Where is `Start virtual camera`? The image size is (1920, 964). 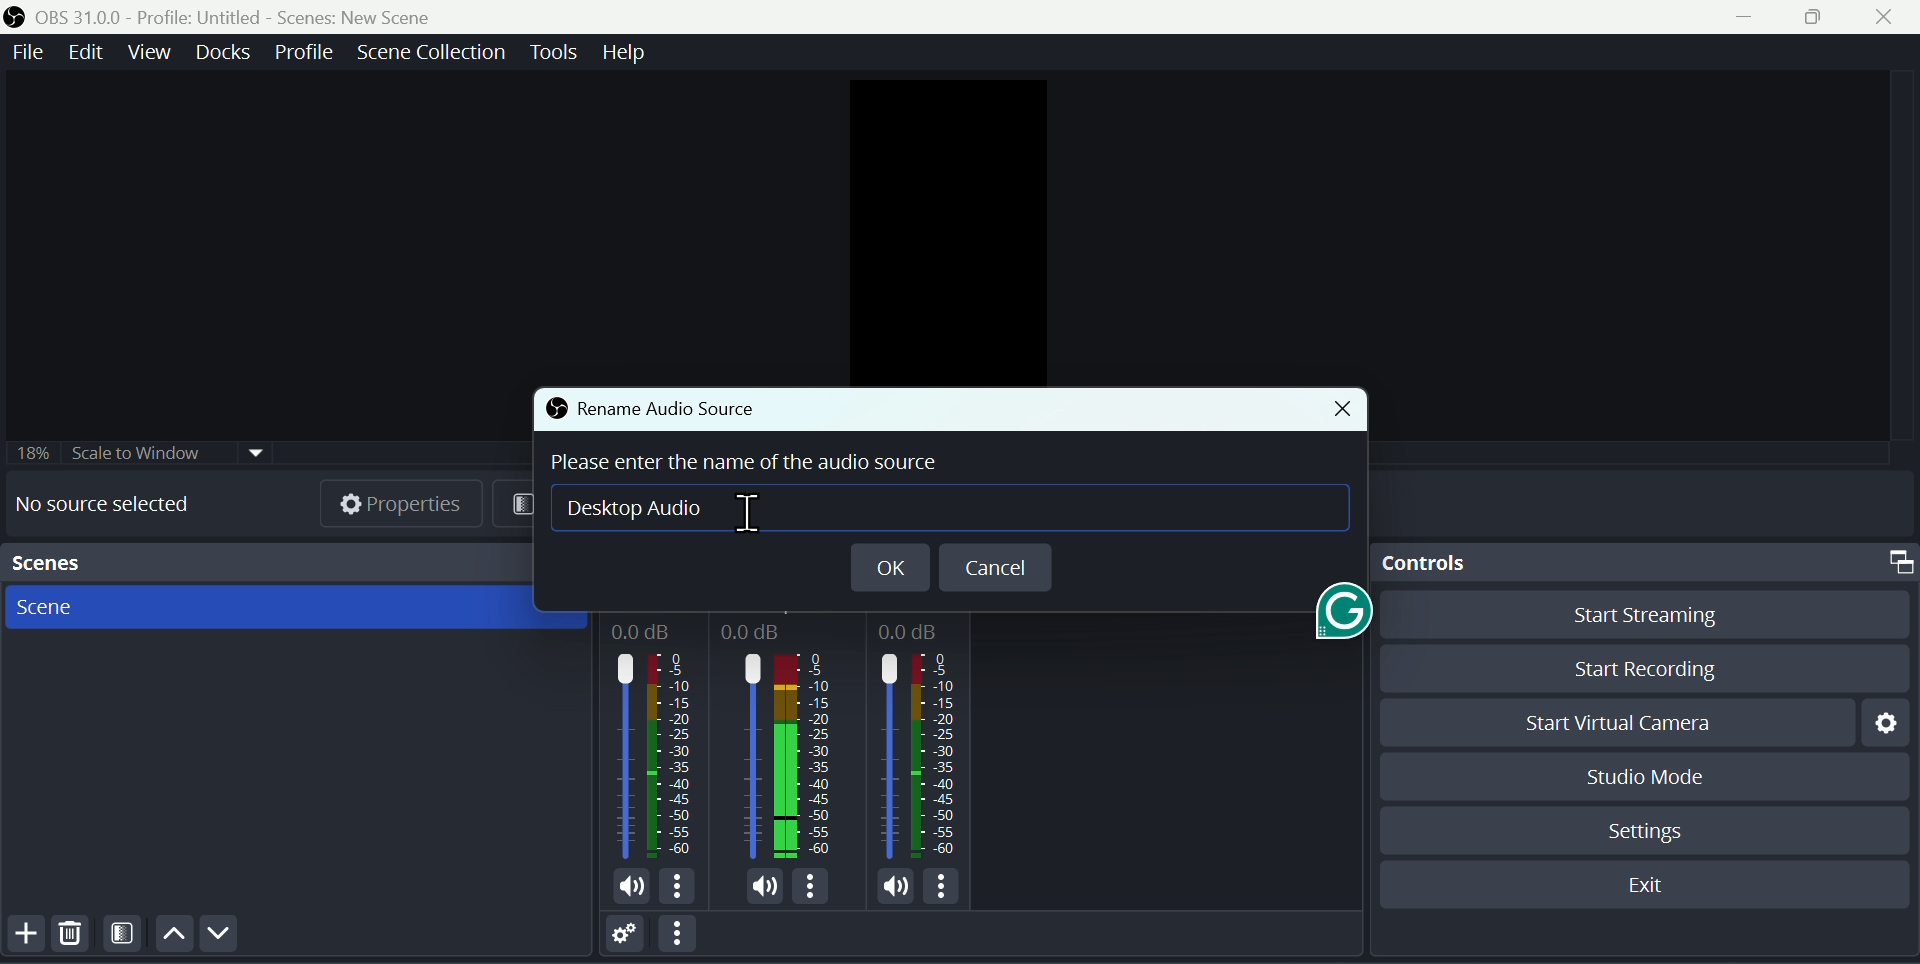 Start virtual camera is located at coordinates (1617, 719).